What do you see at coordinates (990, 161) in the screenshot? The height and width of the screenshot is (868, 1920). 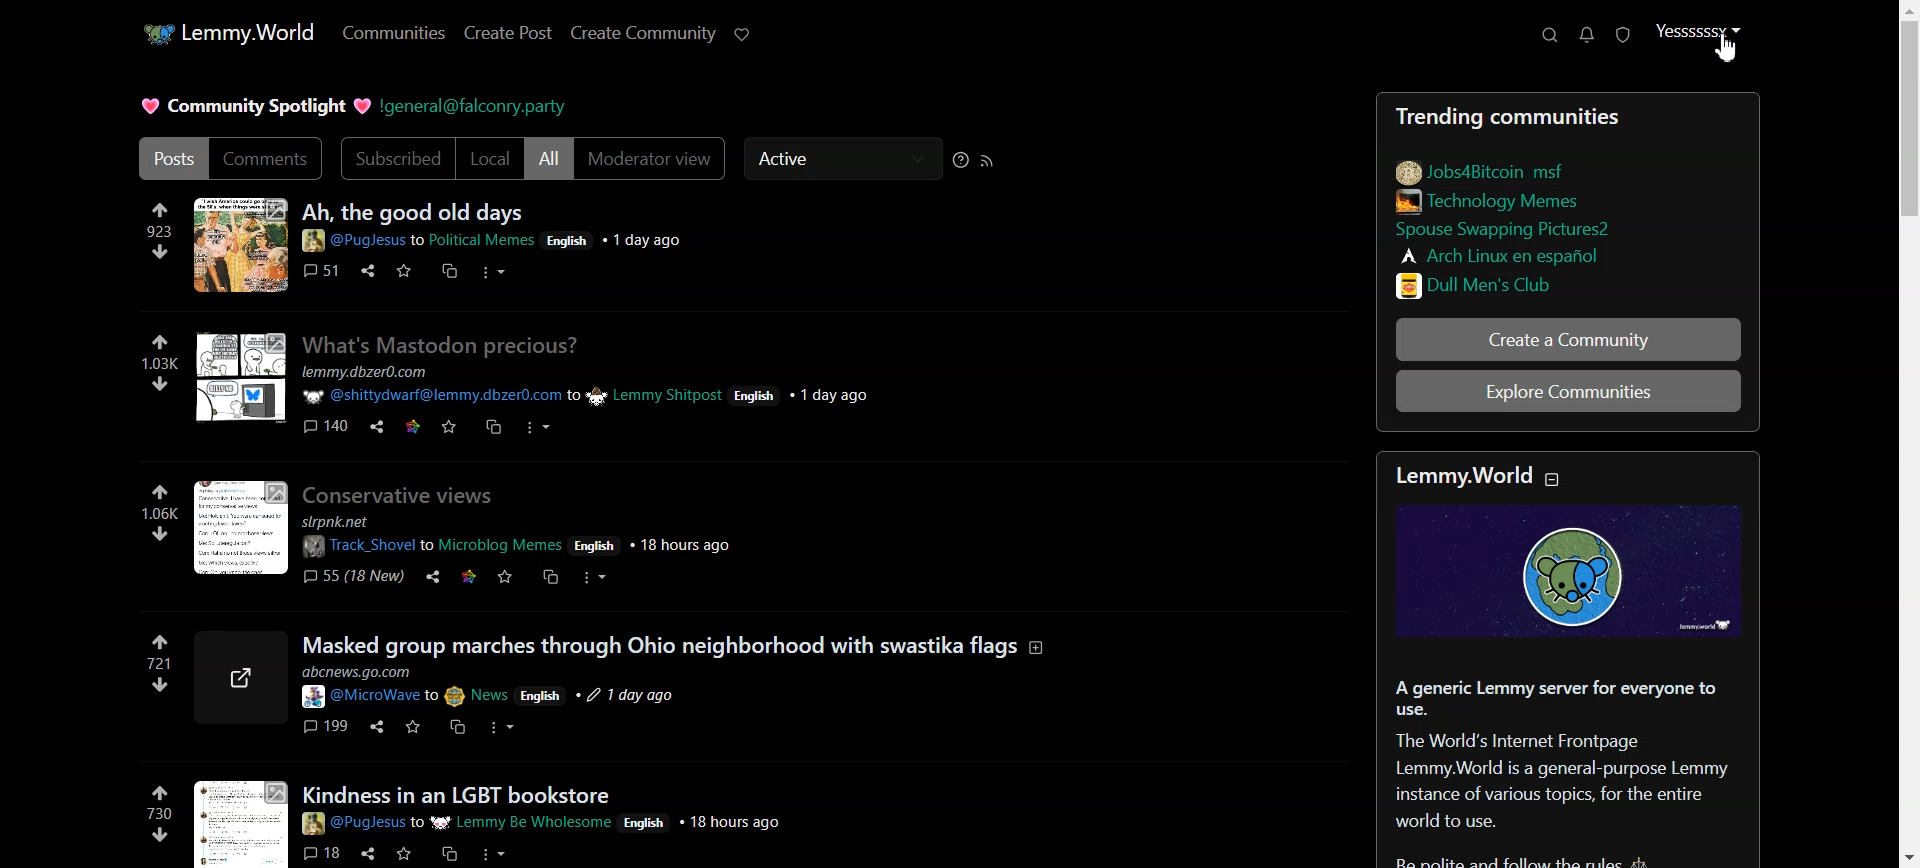 I see `RSS` at bounding box center [990, 161].